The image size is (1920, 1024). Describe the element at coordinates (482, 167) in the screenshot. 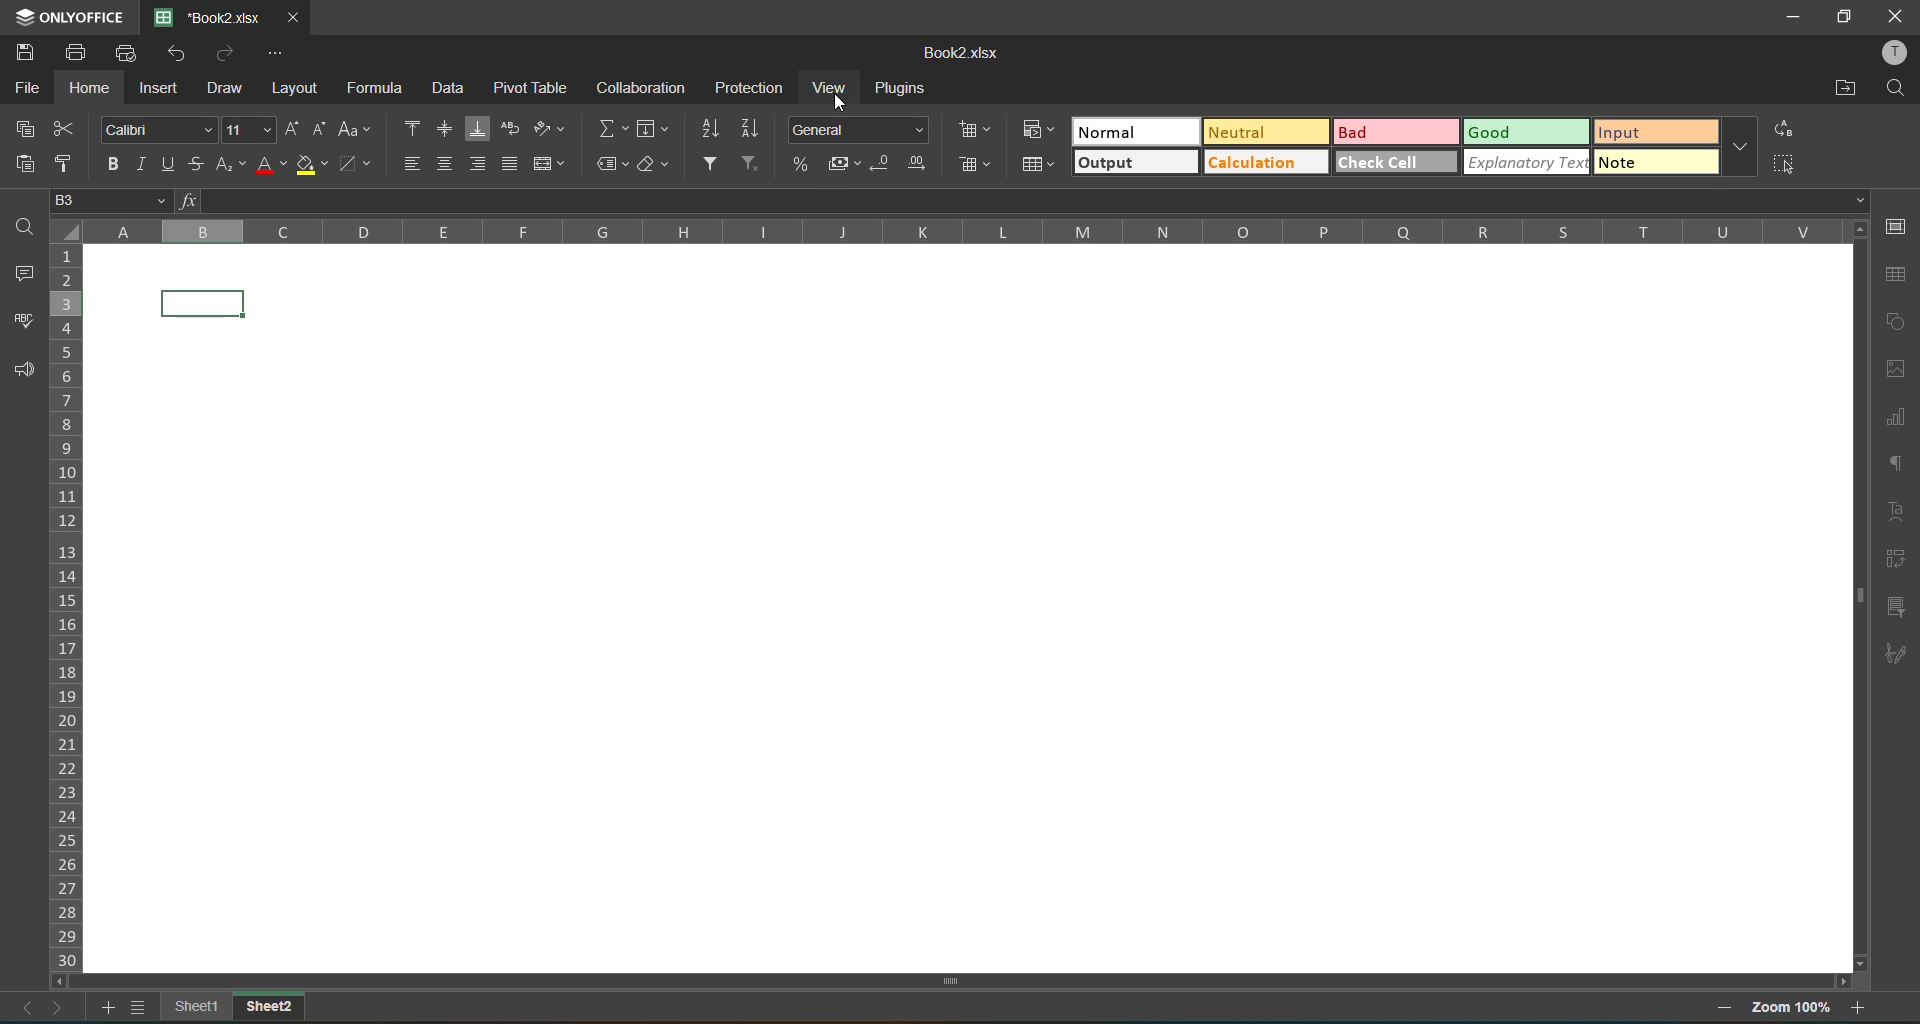

I see `align right` at that location.